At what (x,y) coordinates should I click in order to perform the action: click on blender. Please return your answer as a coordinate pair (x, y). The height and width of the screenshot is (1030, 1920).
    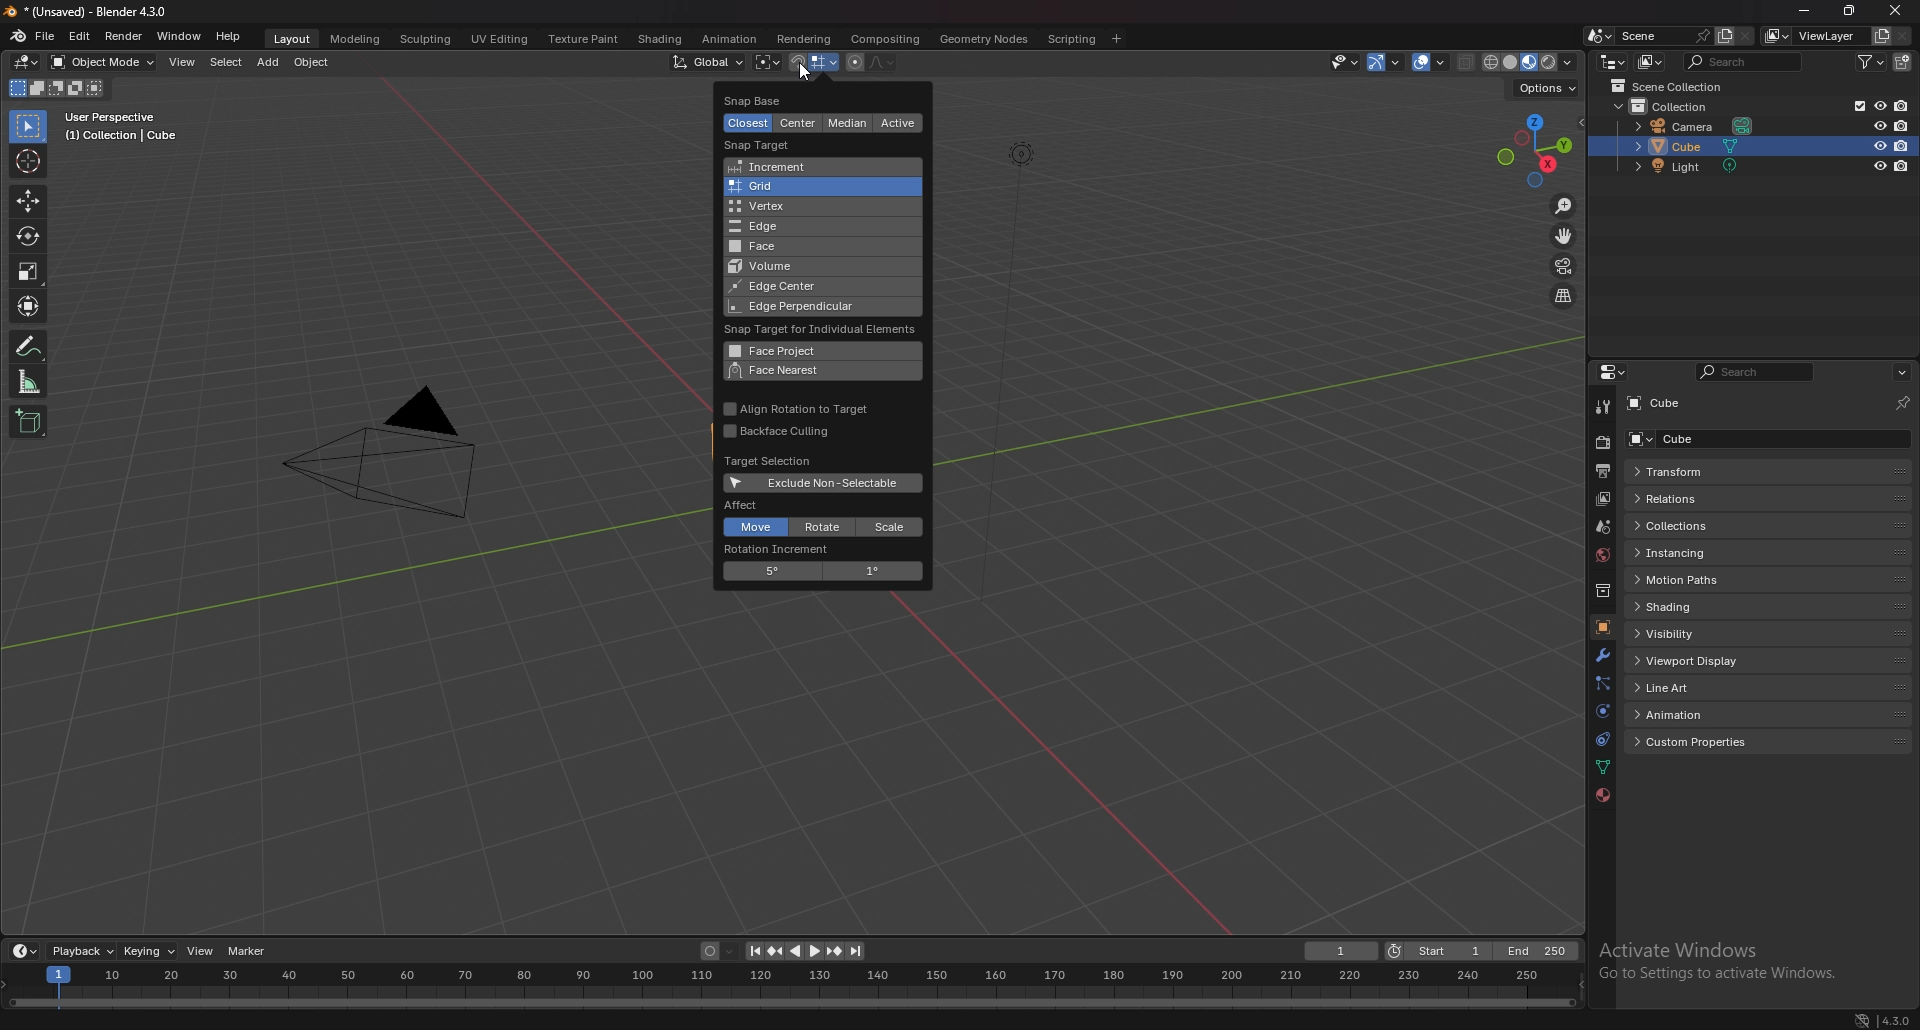
    Looking at the image, I should click on (19, 36).